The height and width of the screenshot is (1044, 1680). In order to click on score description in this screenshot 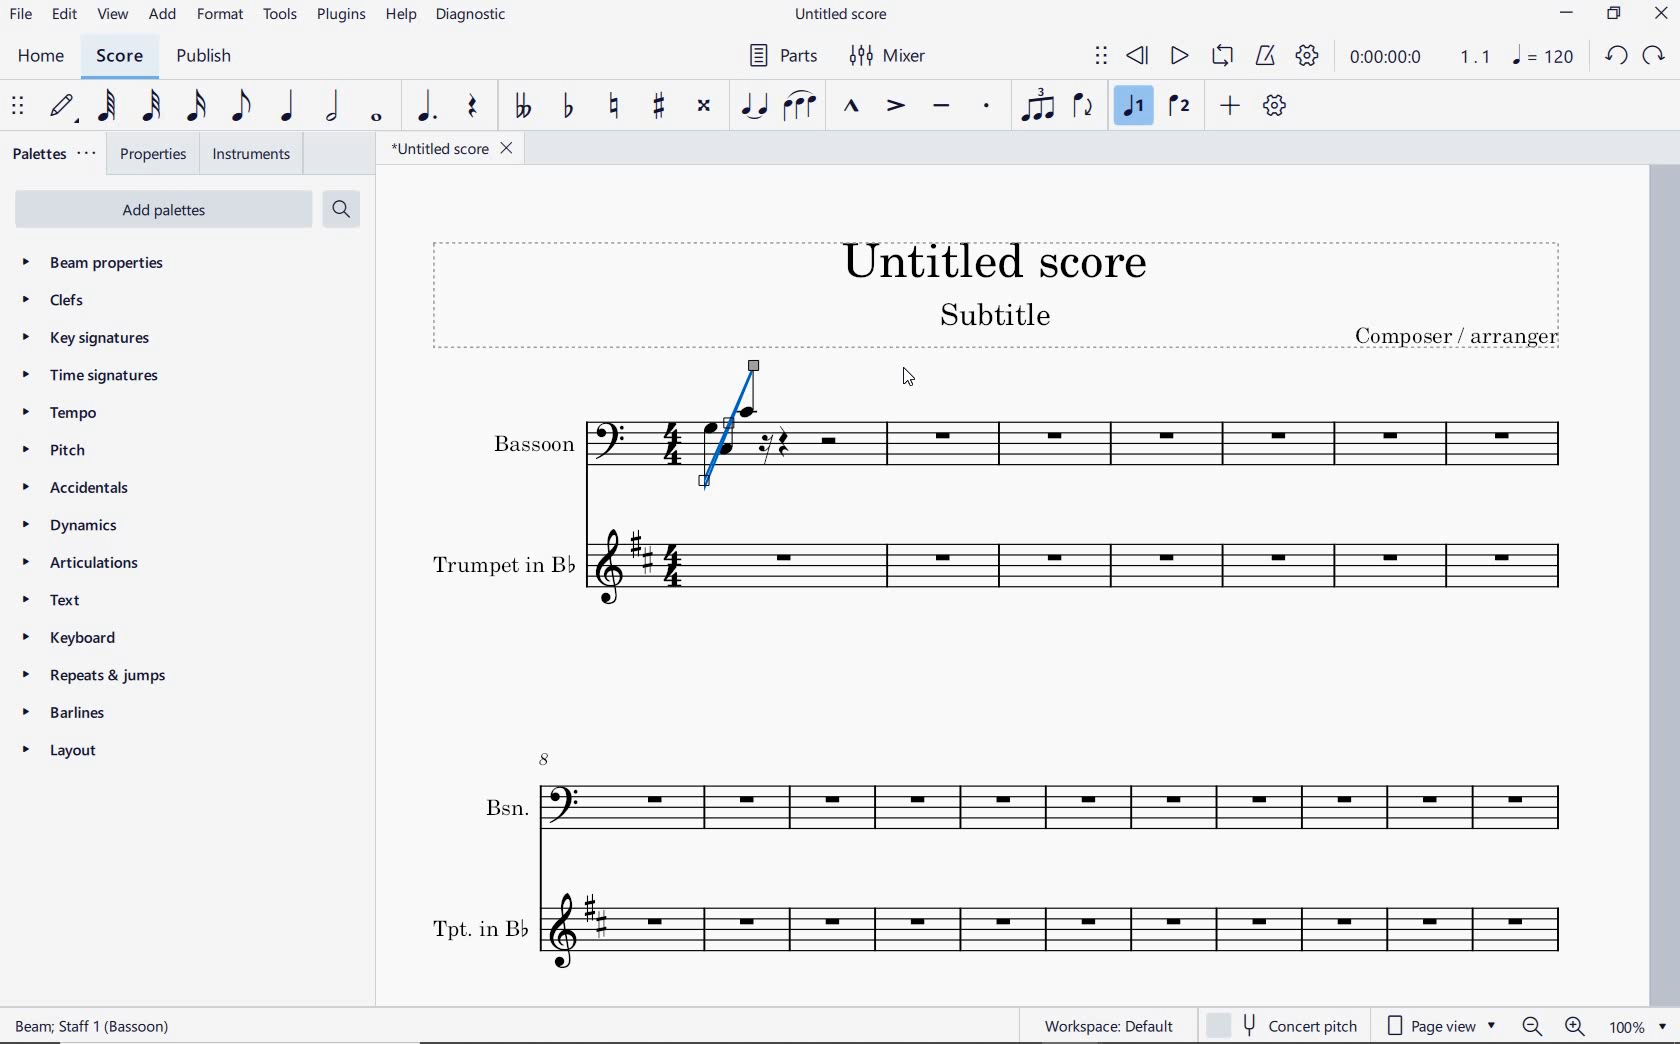, I will do `click(94, 1028)`.